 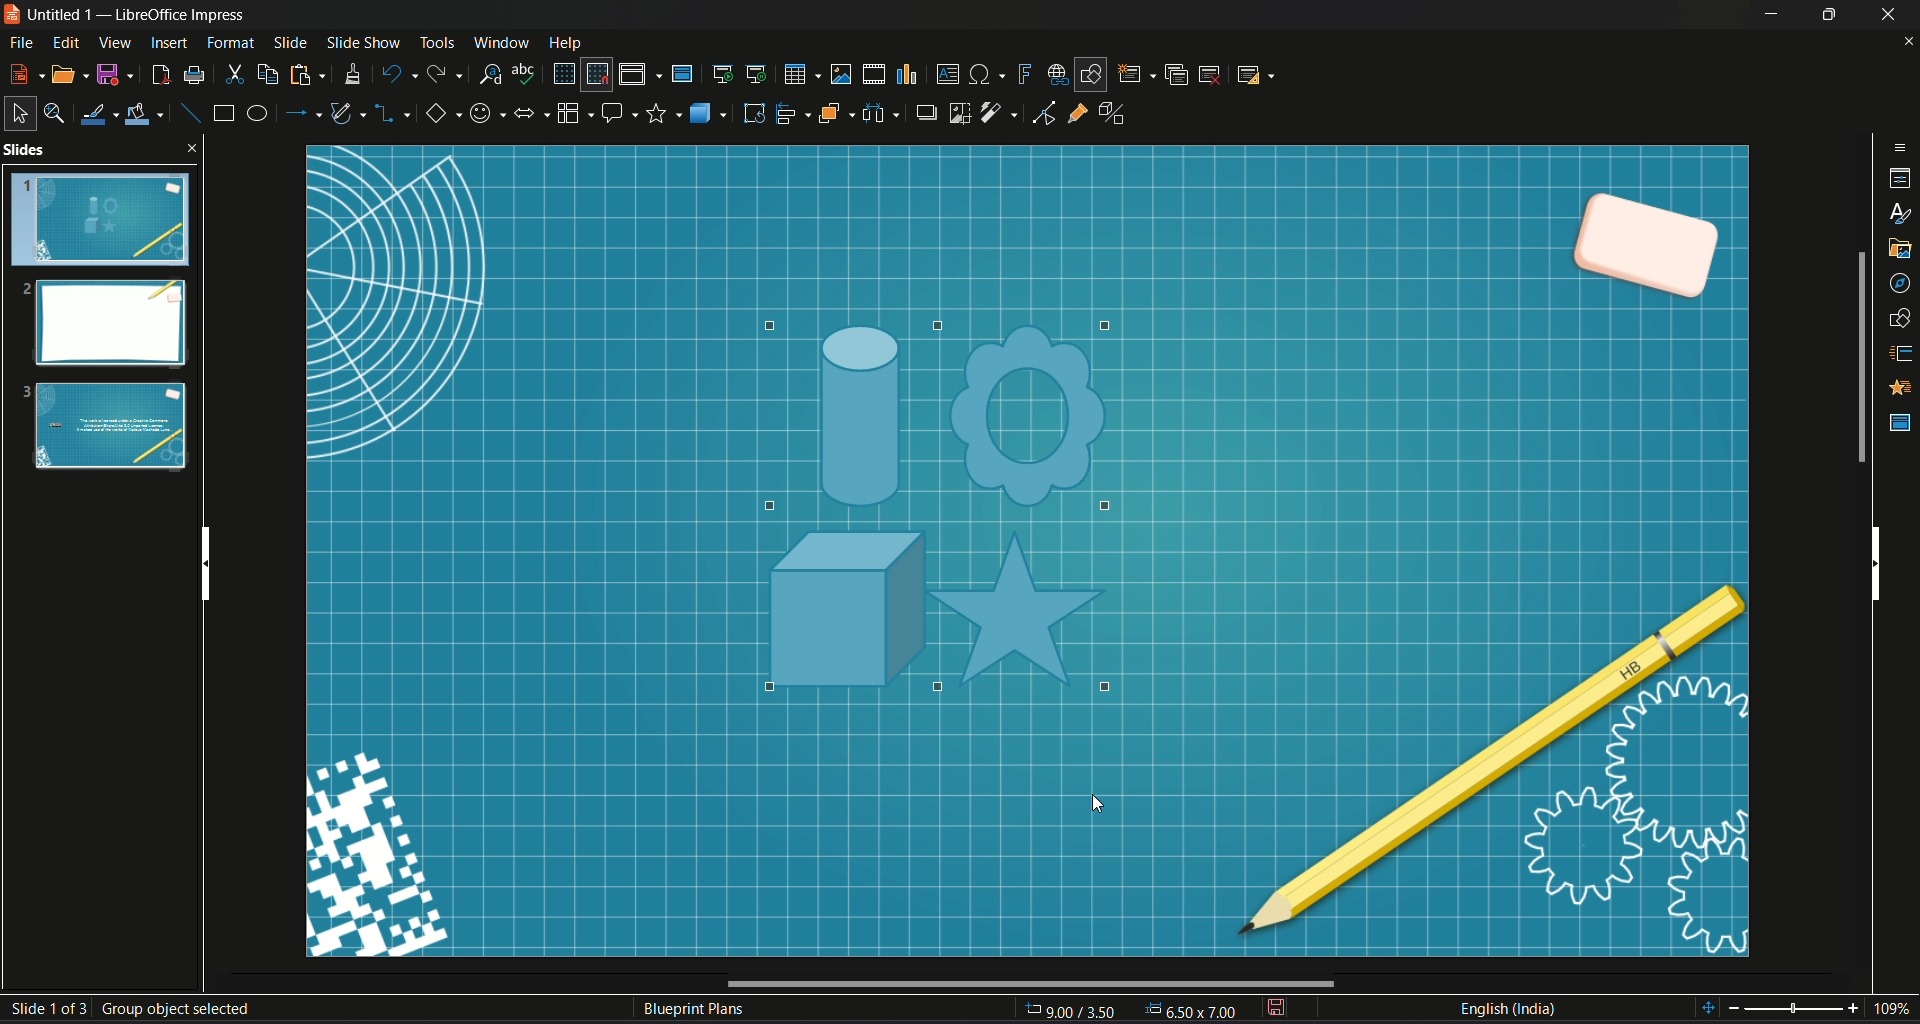 I want to click on sidebar options, so click(x=1901, y=146).